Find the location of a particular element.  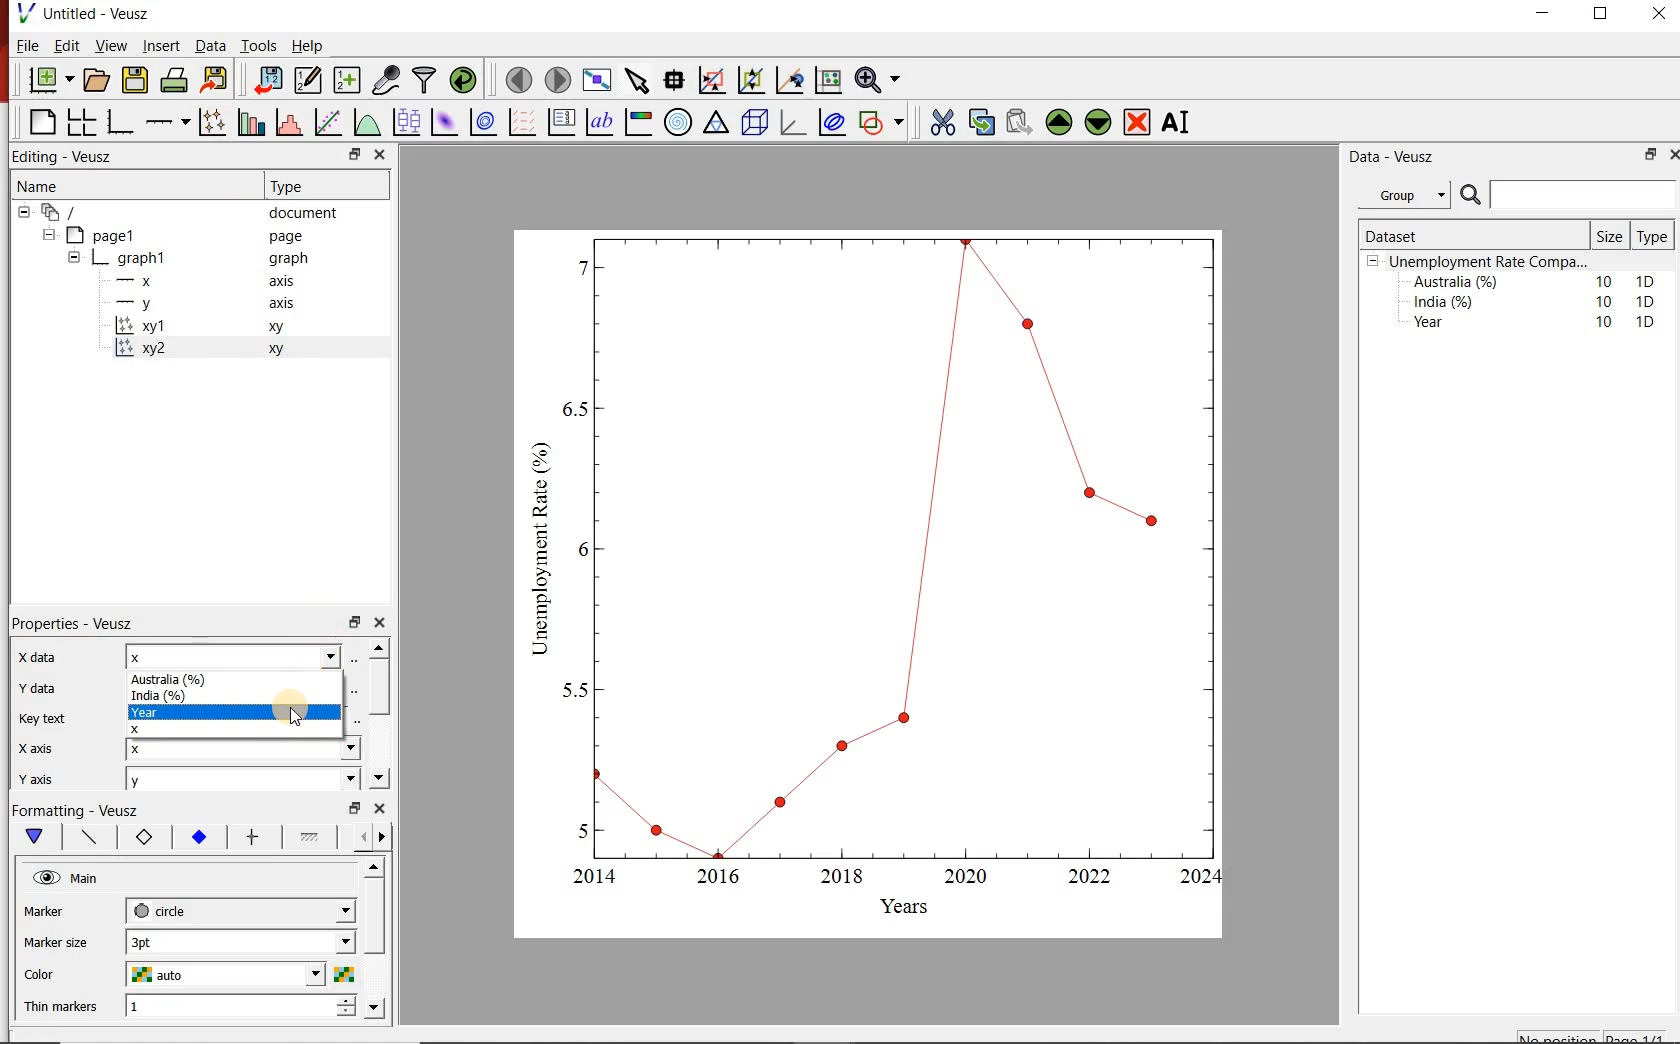

blank page is located at coordinates (41, 120).